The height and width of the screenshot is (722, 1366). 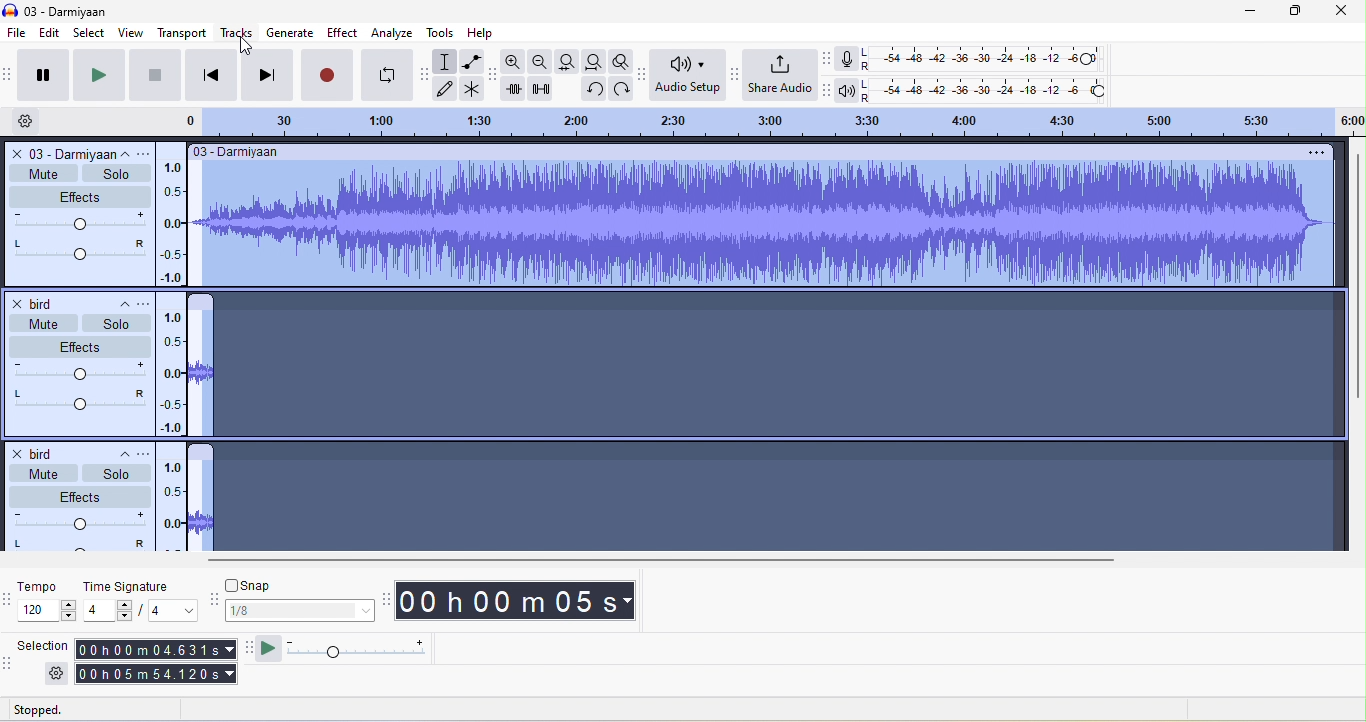 What do you see at coordinates (316, 710) in the screenshot?
I see `click and drag to move left selection boundary` at bounding box center [316, 710].